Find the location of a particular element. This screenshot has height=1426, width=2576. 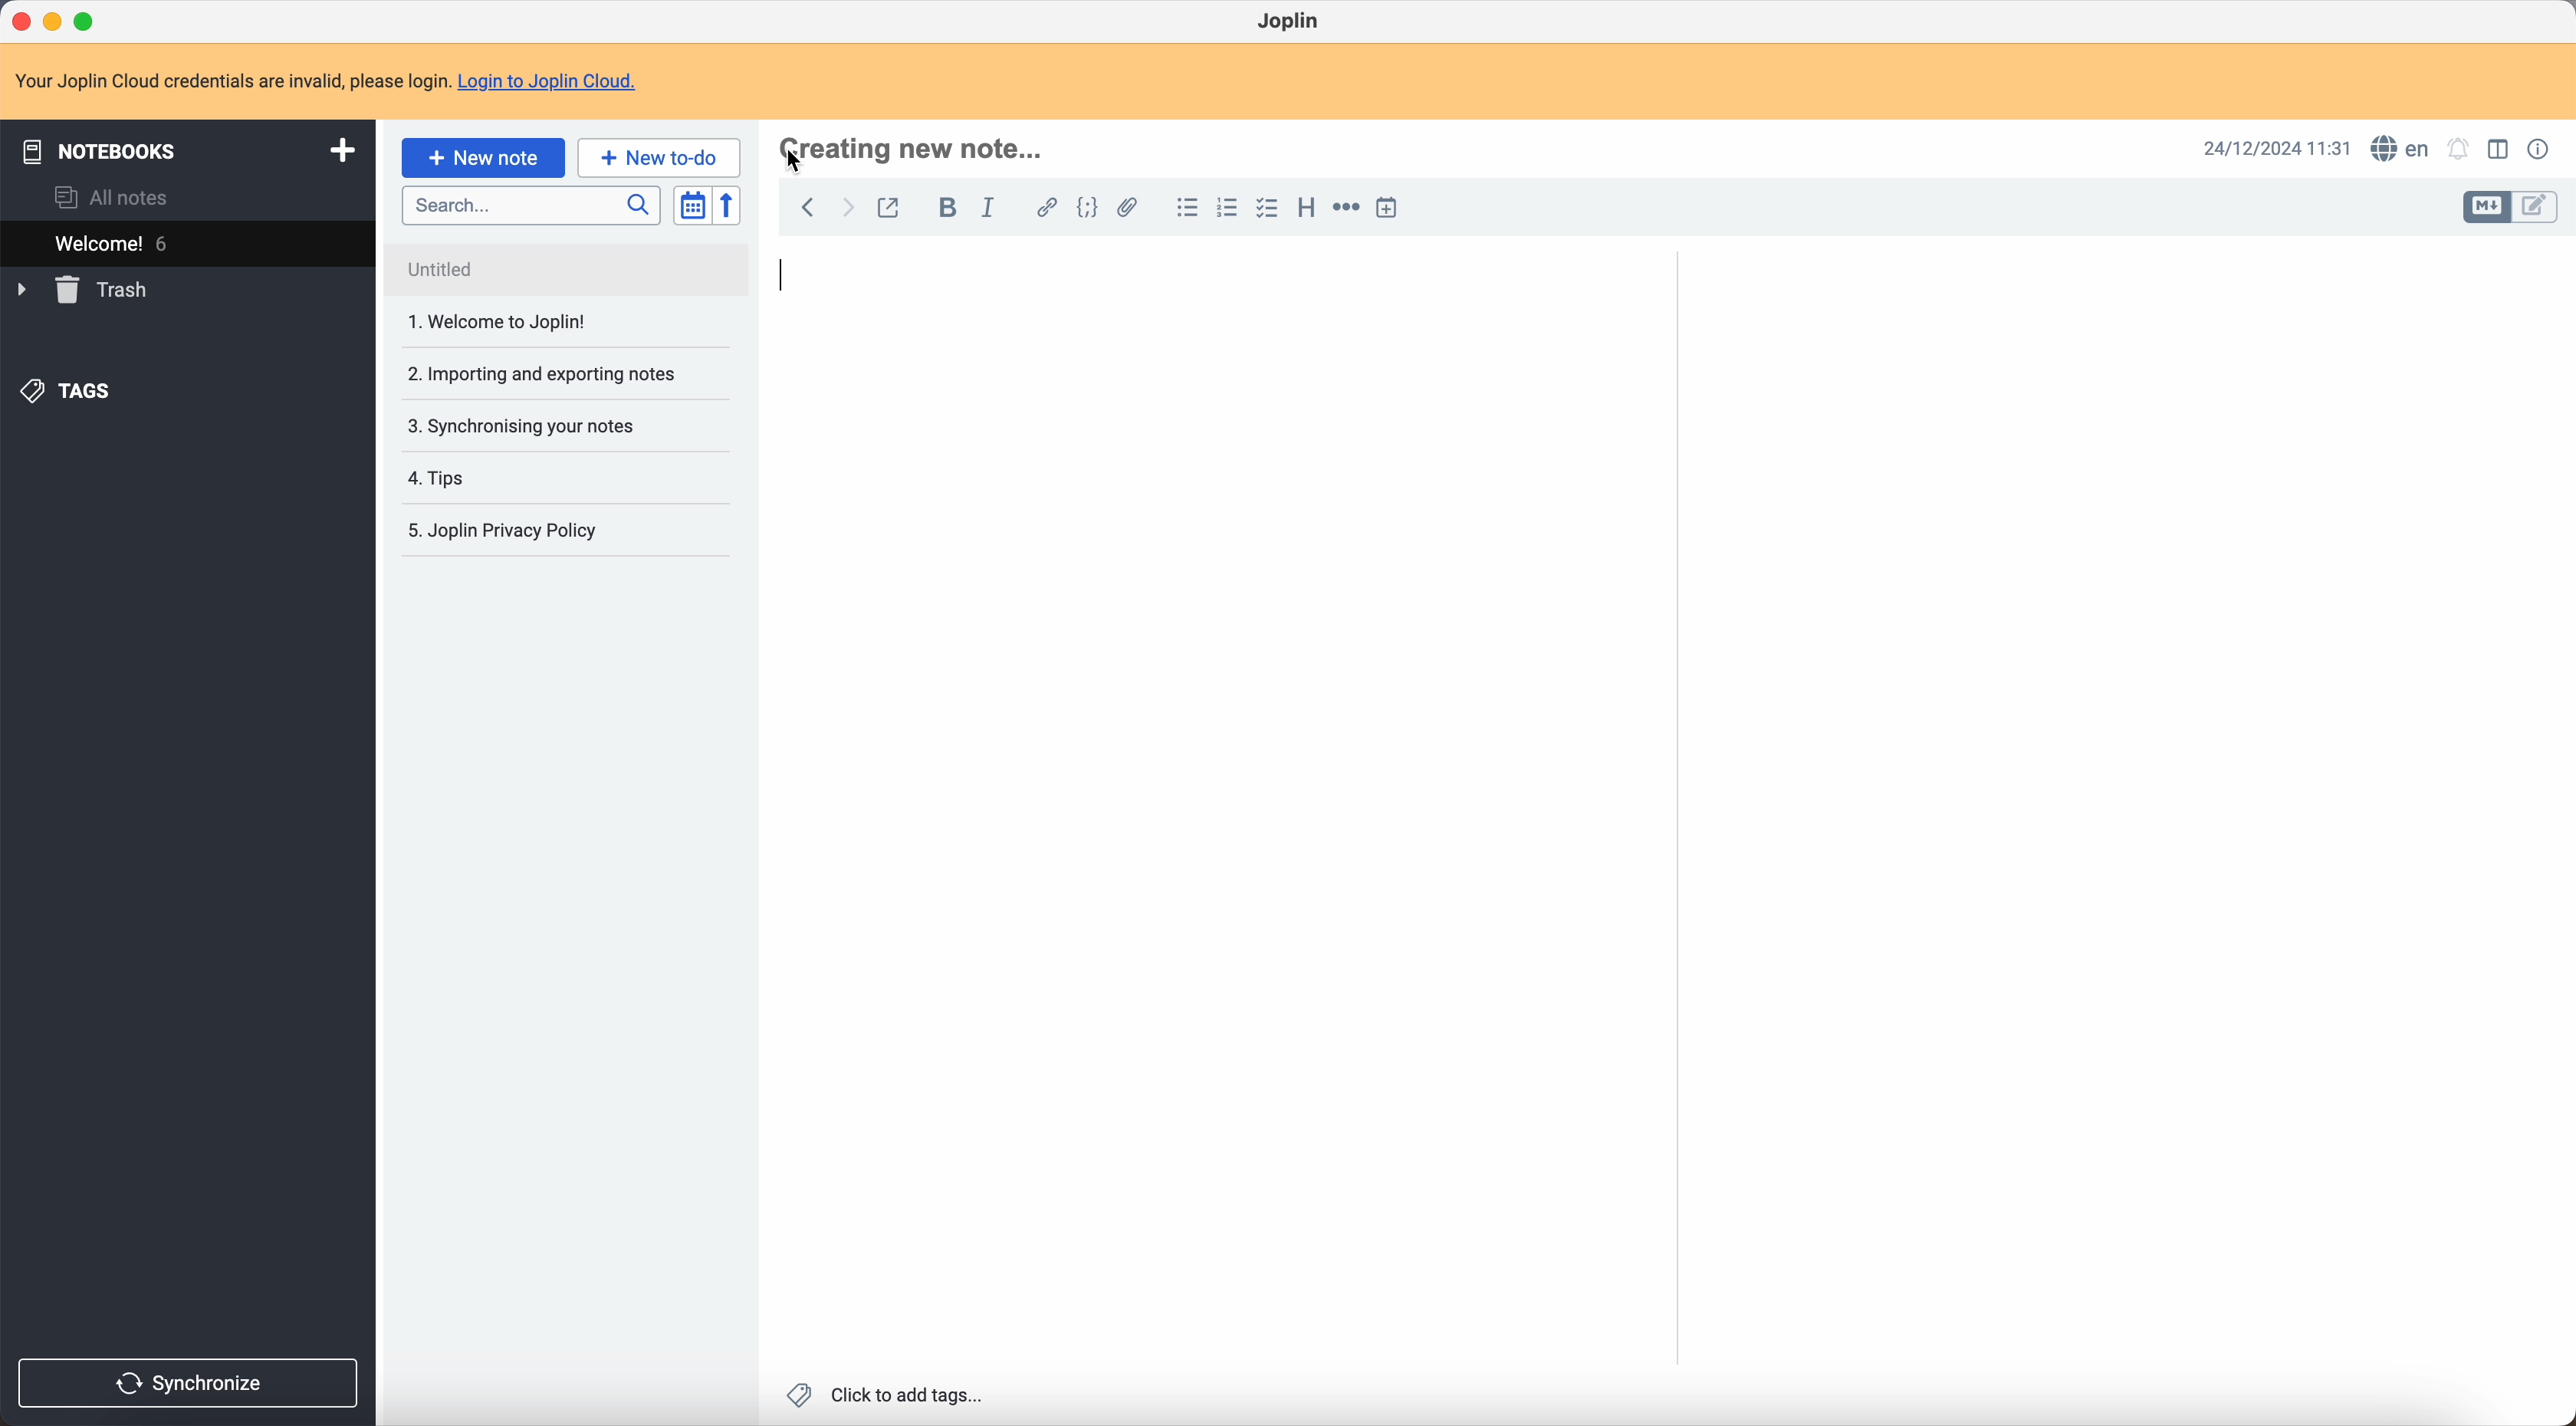

synchronize is located at coordinates (190, 1384).